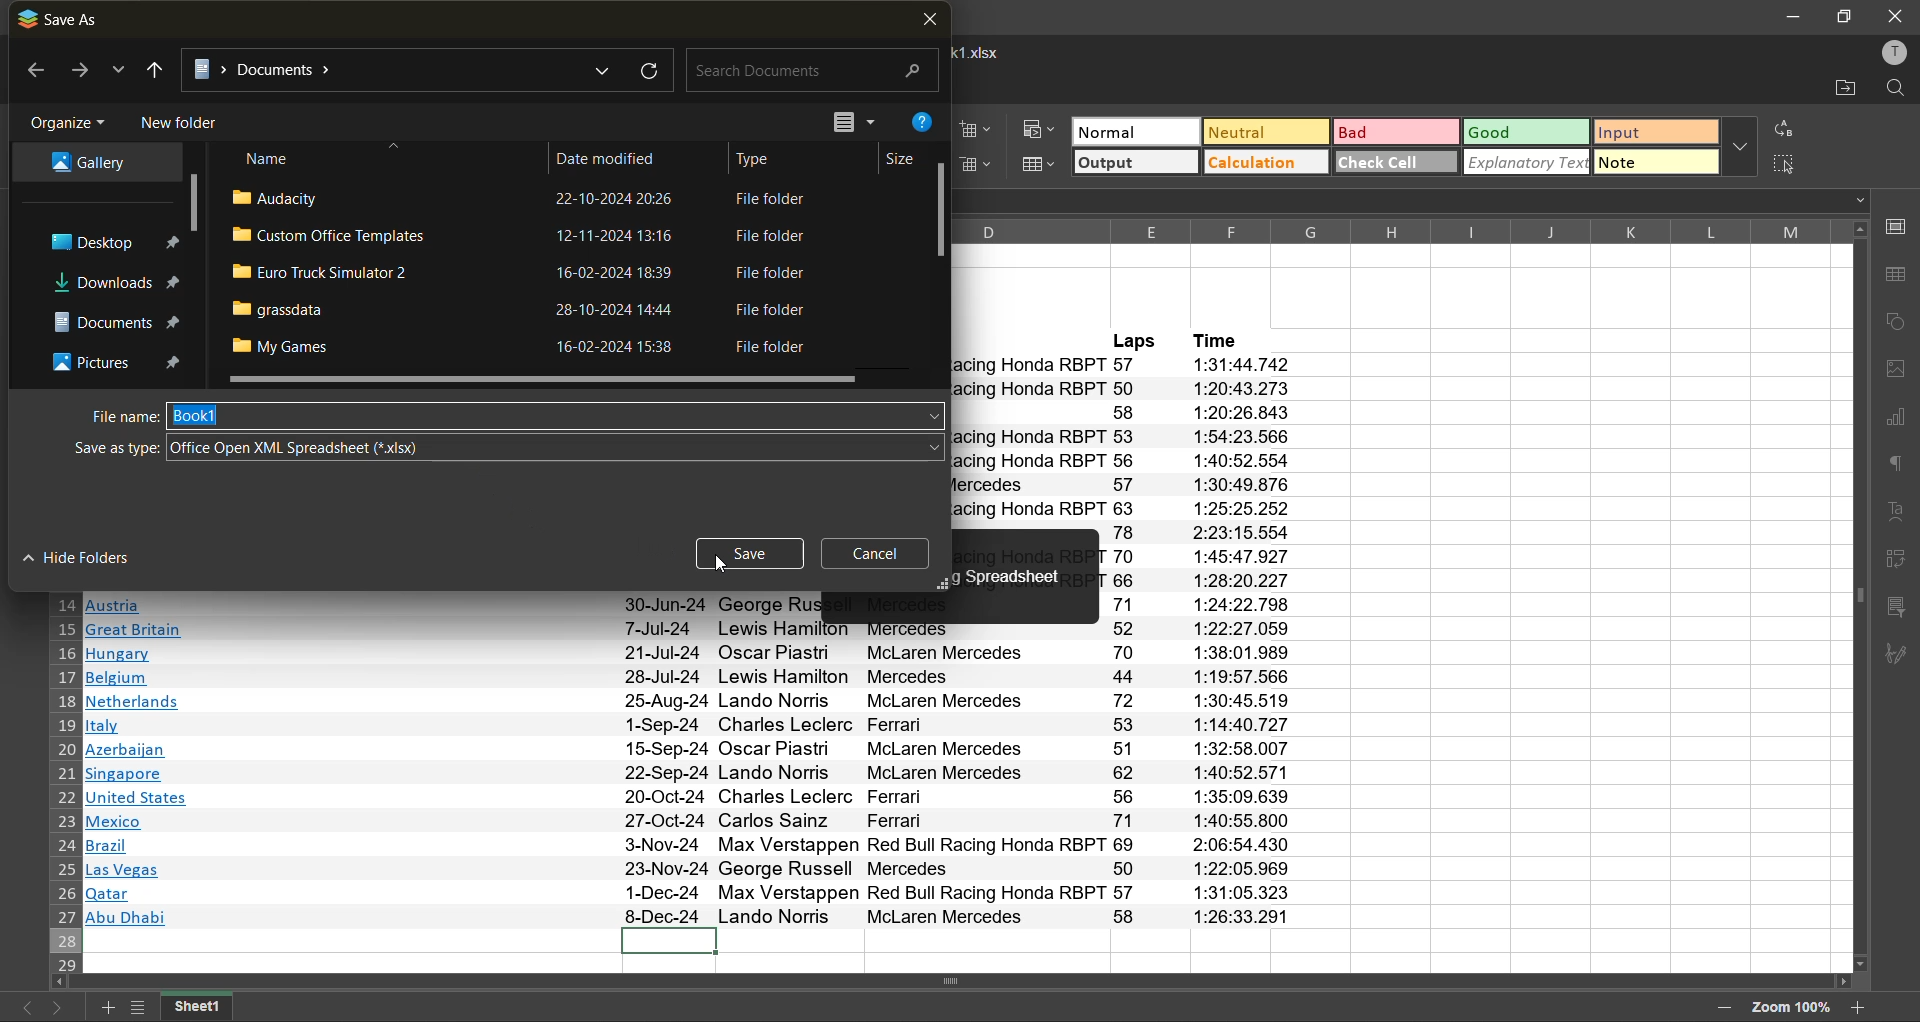 This screenshot has width=1920, height=1022. Describe the element at coordinates (1739, 146) in the screenshot. I see `more options` at that location.